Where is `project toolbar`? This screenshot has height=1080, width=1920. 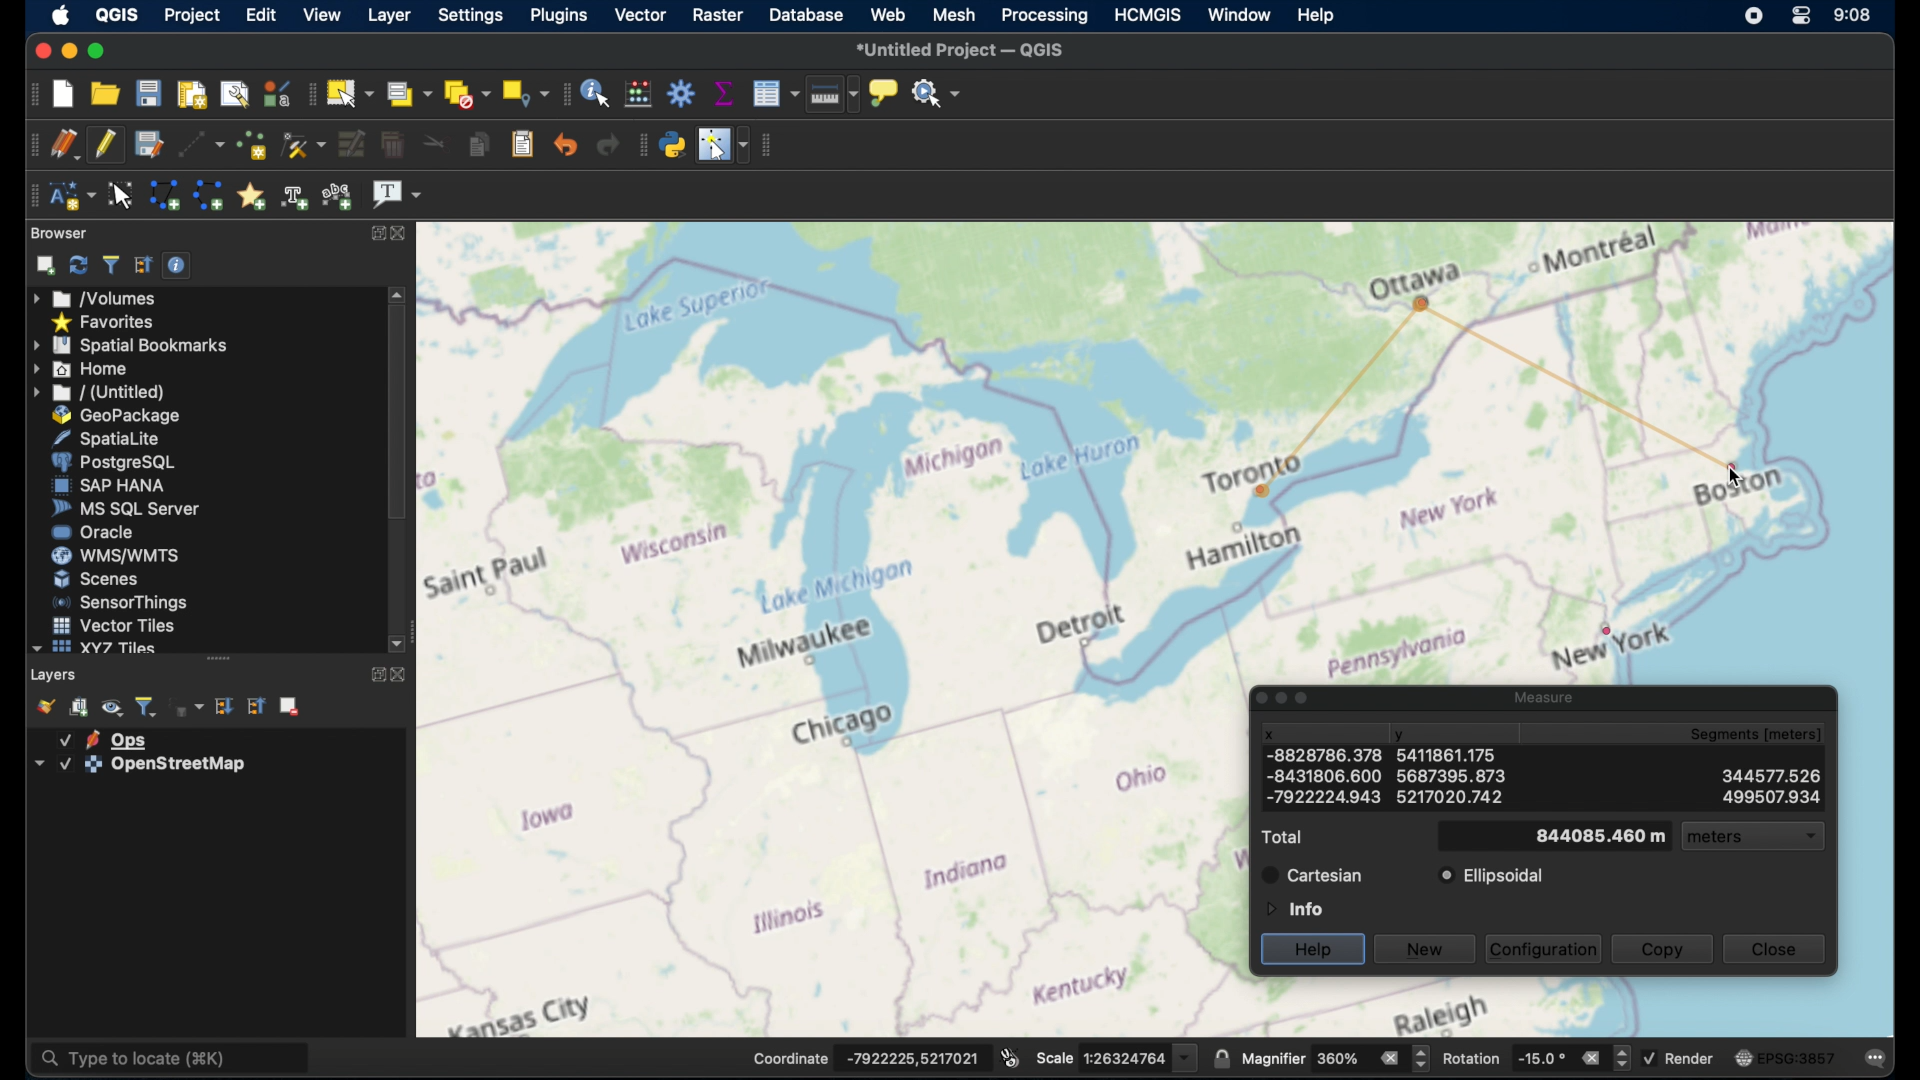 project toolbar is located at coordinates (26, 93).